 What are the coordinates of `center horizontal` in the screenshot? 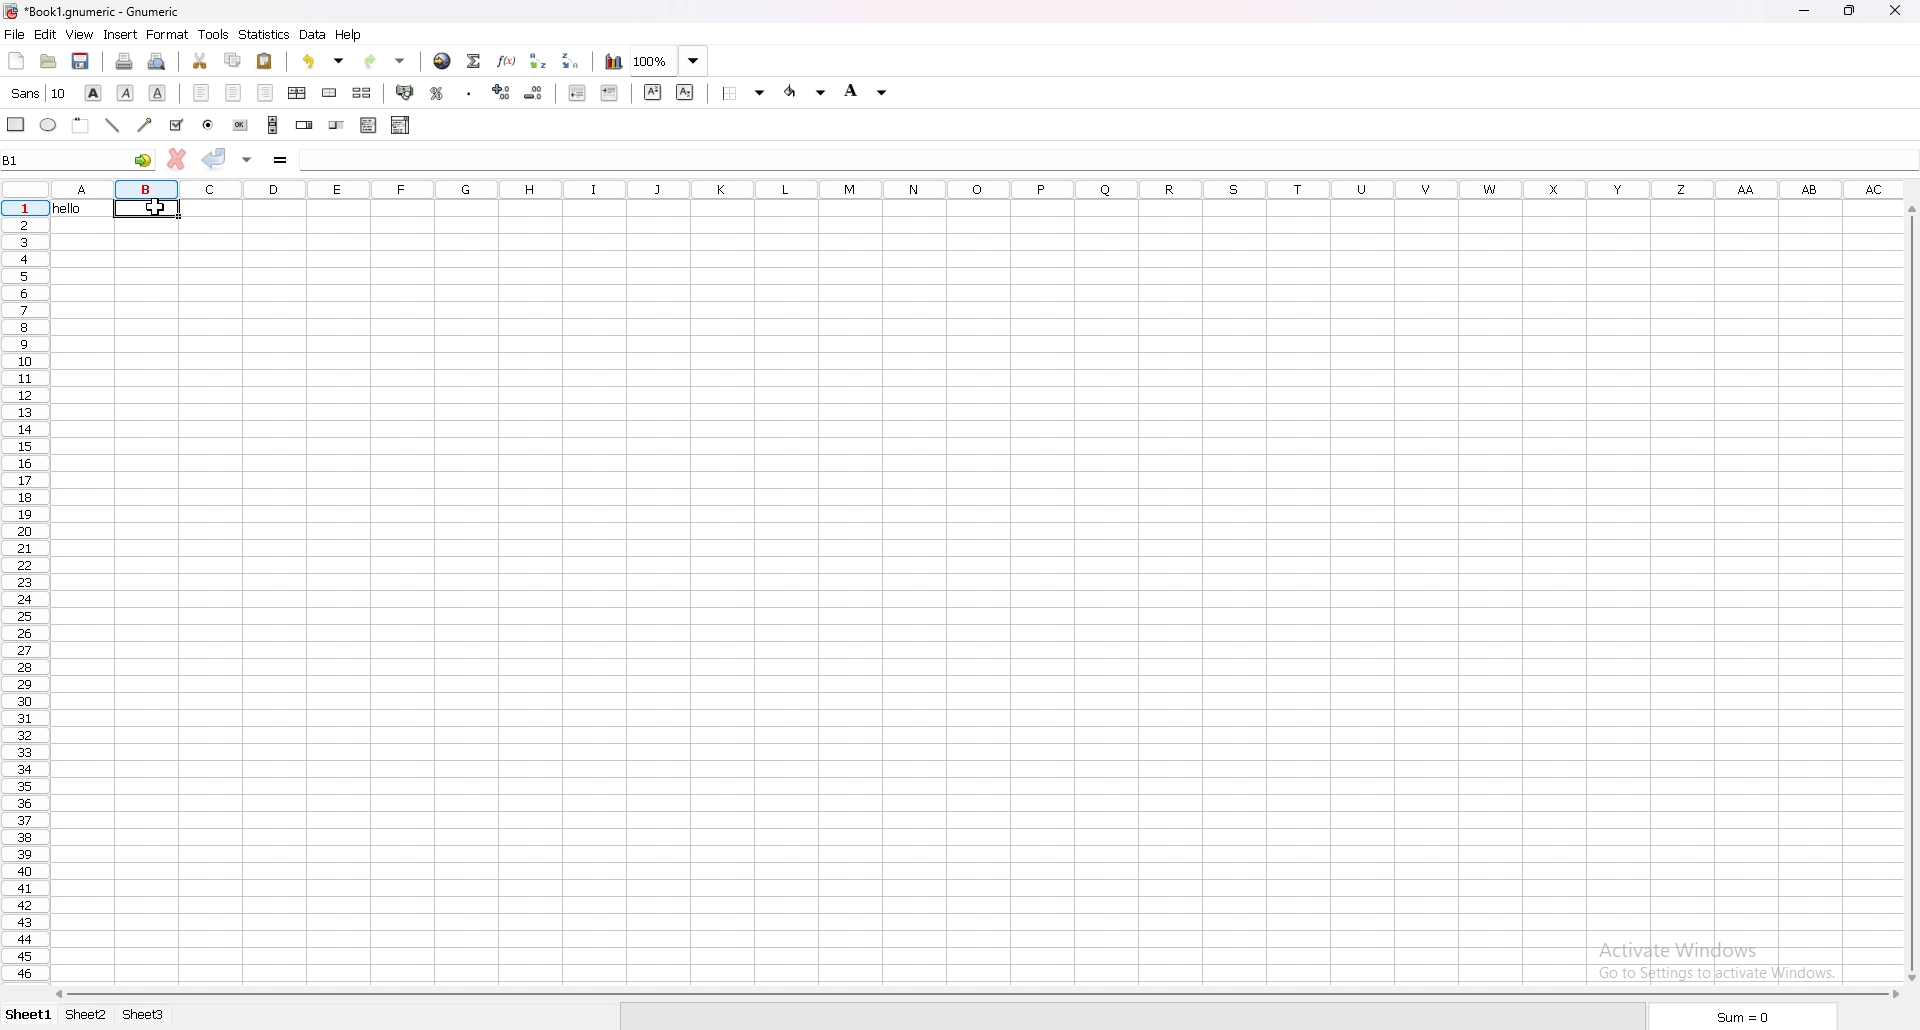 It's located at (298, 94).